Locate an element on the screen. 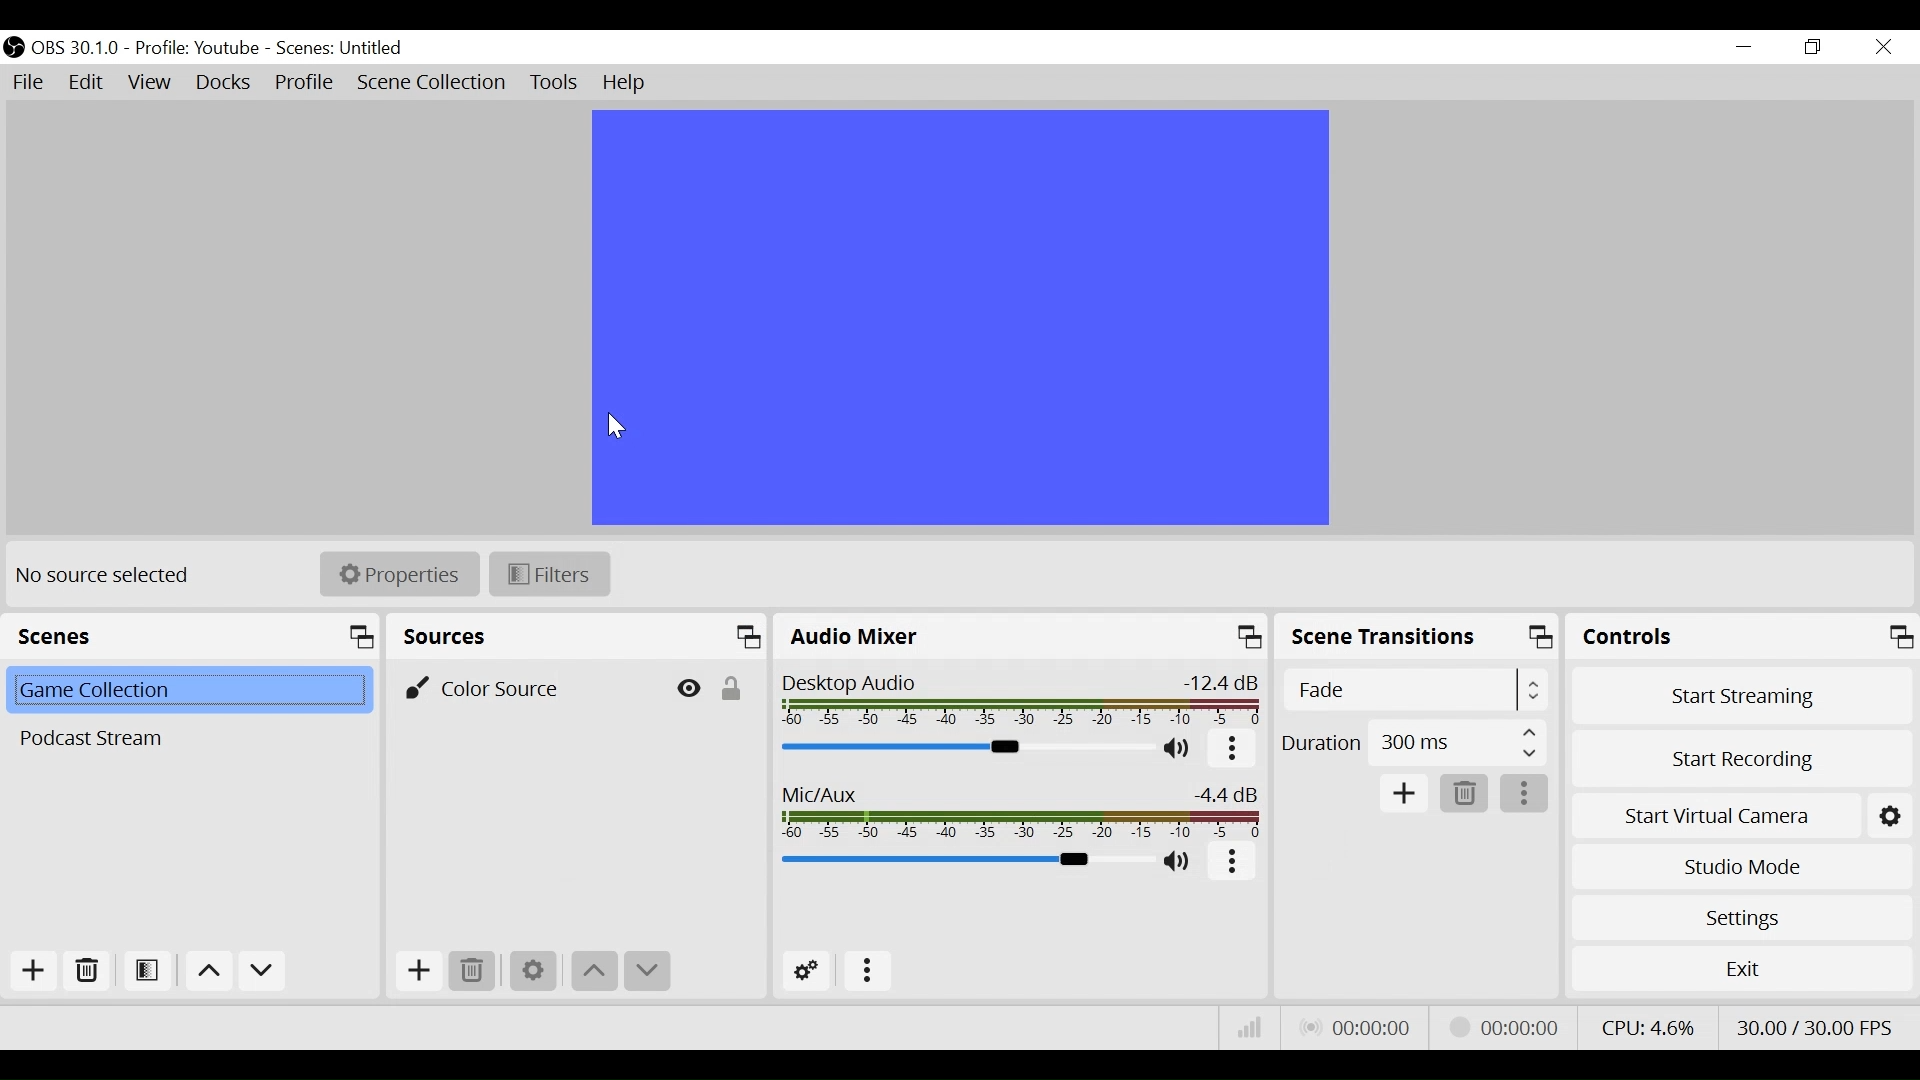 This screenshot has width=1920, height=1080. No source Selected is located at coordinates (110, 578).